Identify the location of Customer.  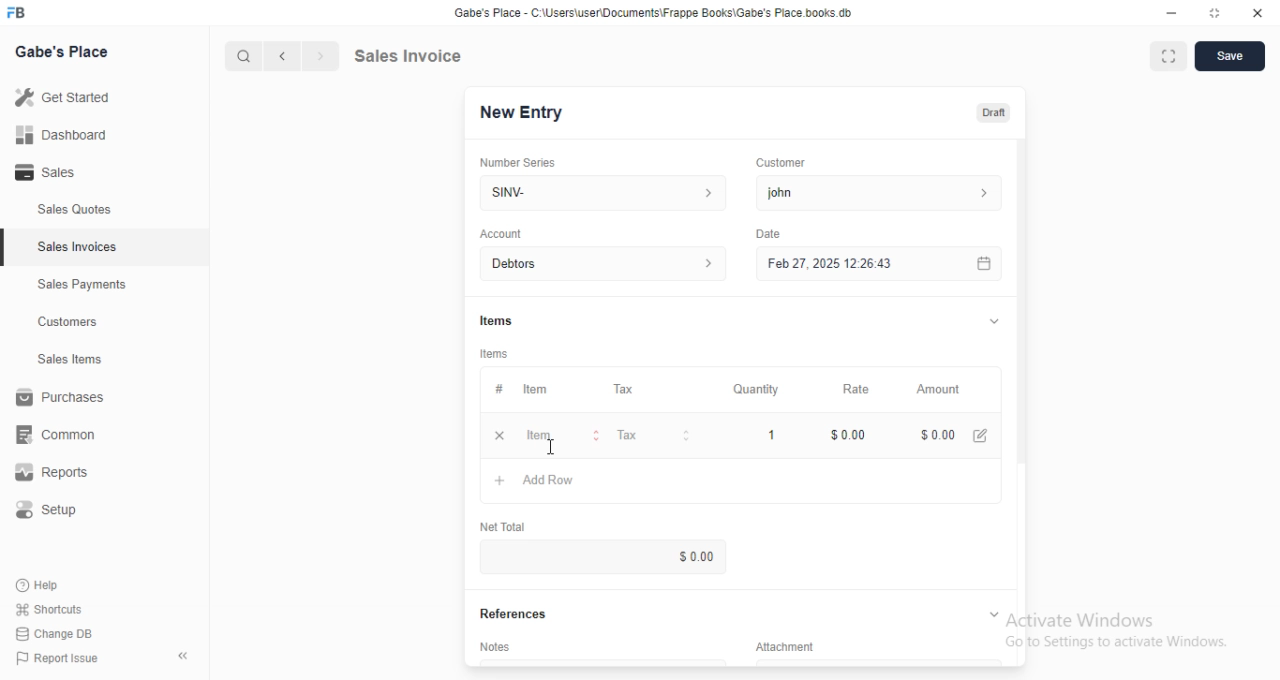
(784, 163).